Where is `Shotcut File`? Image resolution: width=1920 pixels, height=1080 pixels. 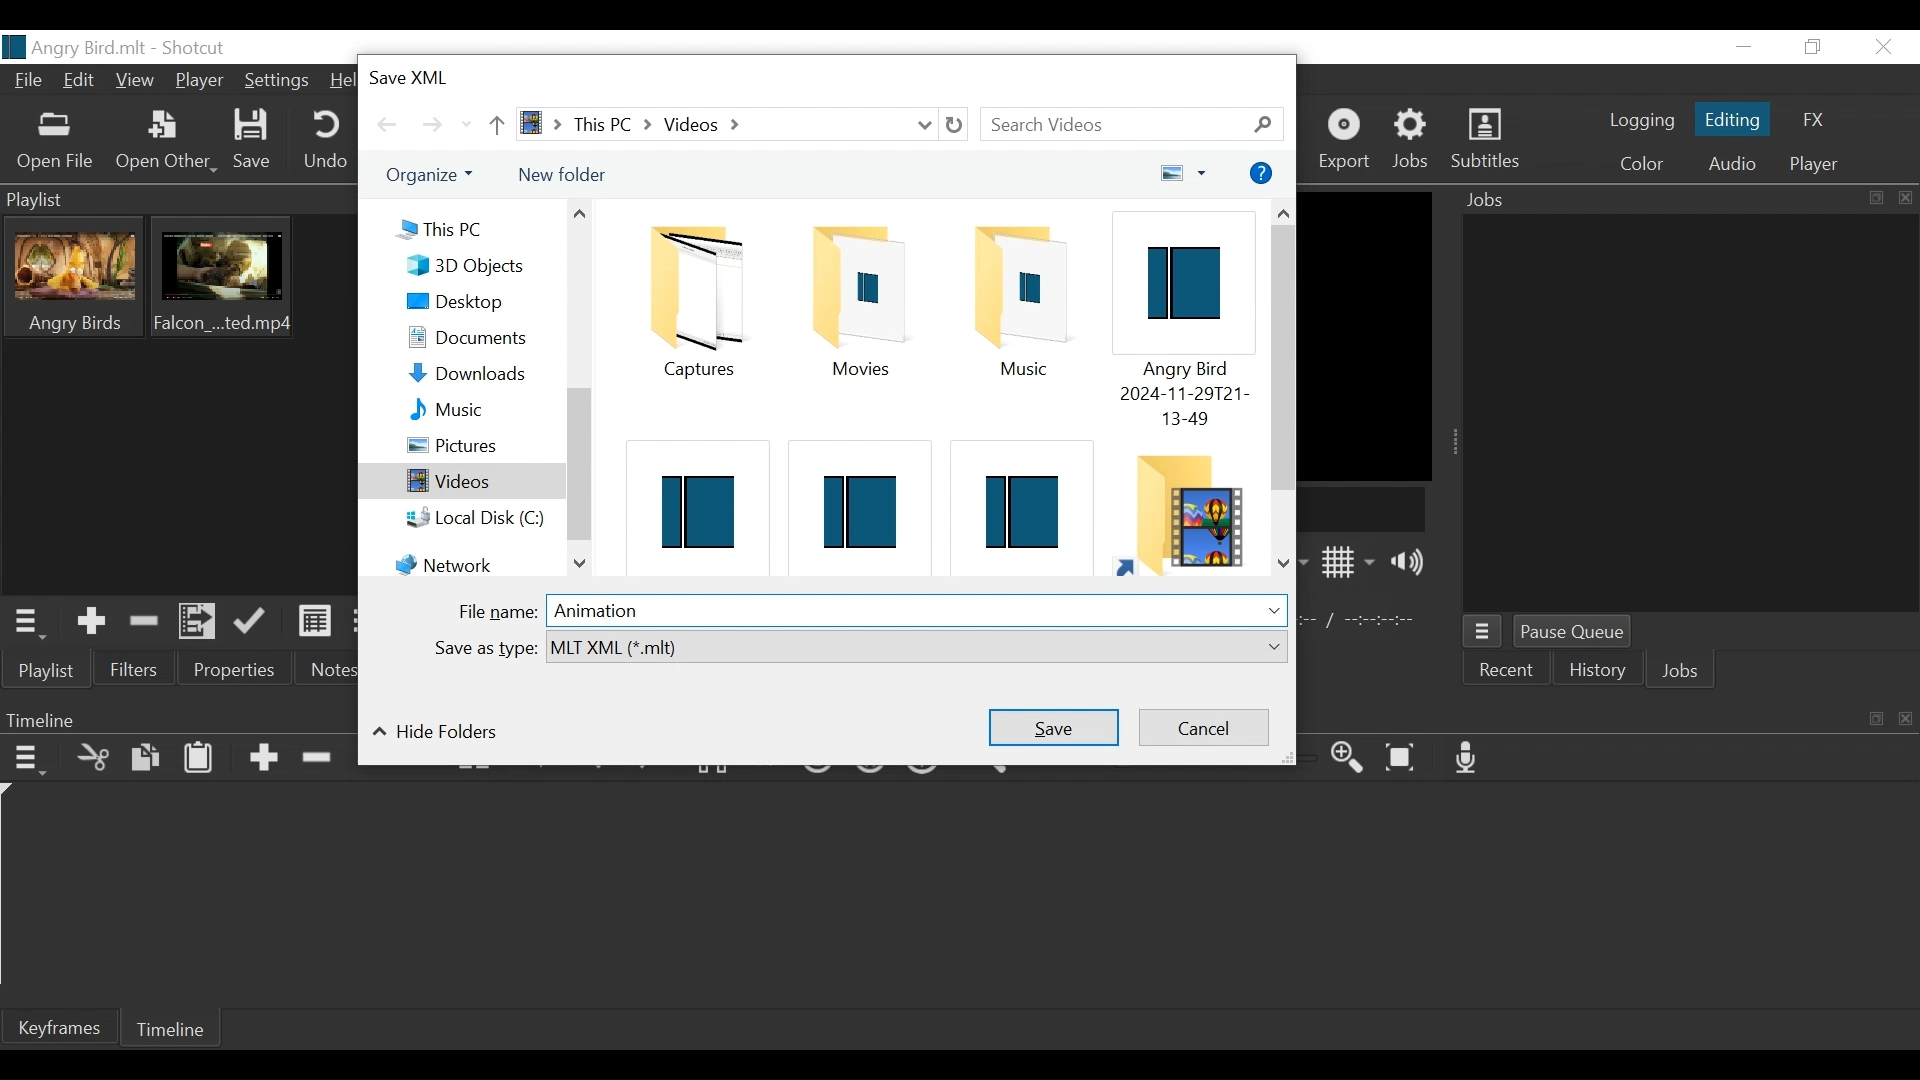 Shotcut File is located at coordinates (694, 500).